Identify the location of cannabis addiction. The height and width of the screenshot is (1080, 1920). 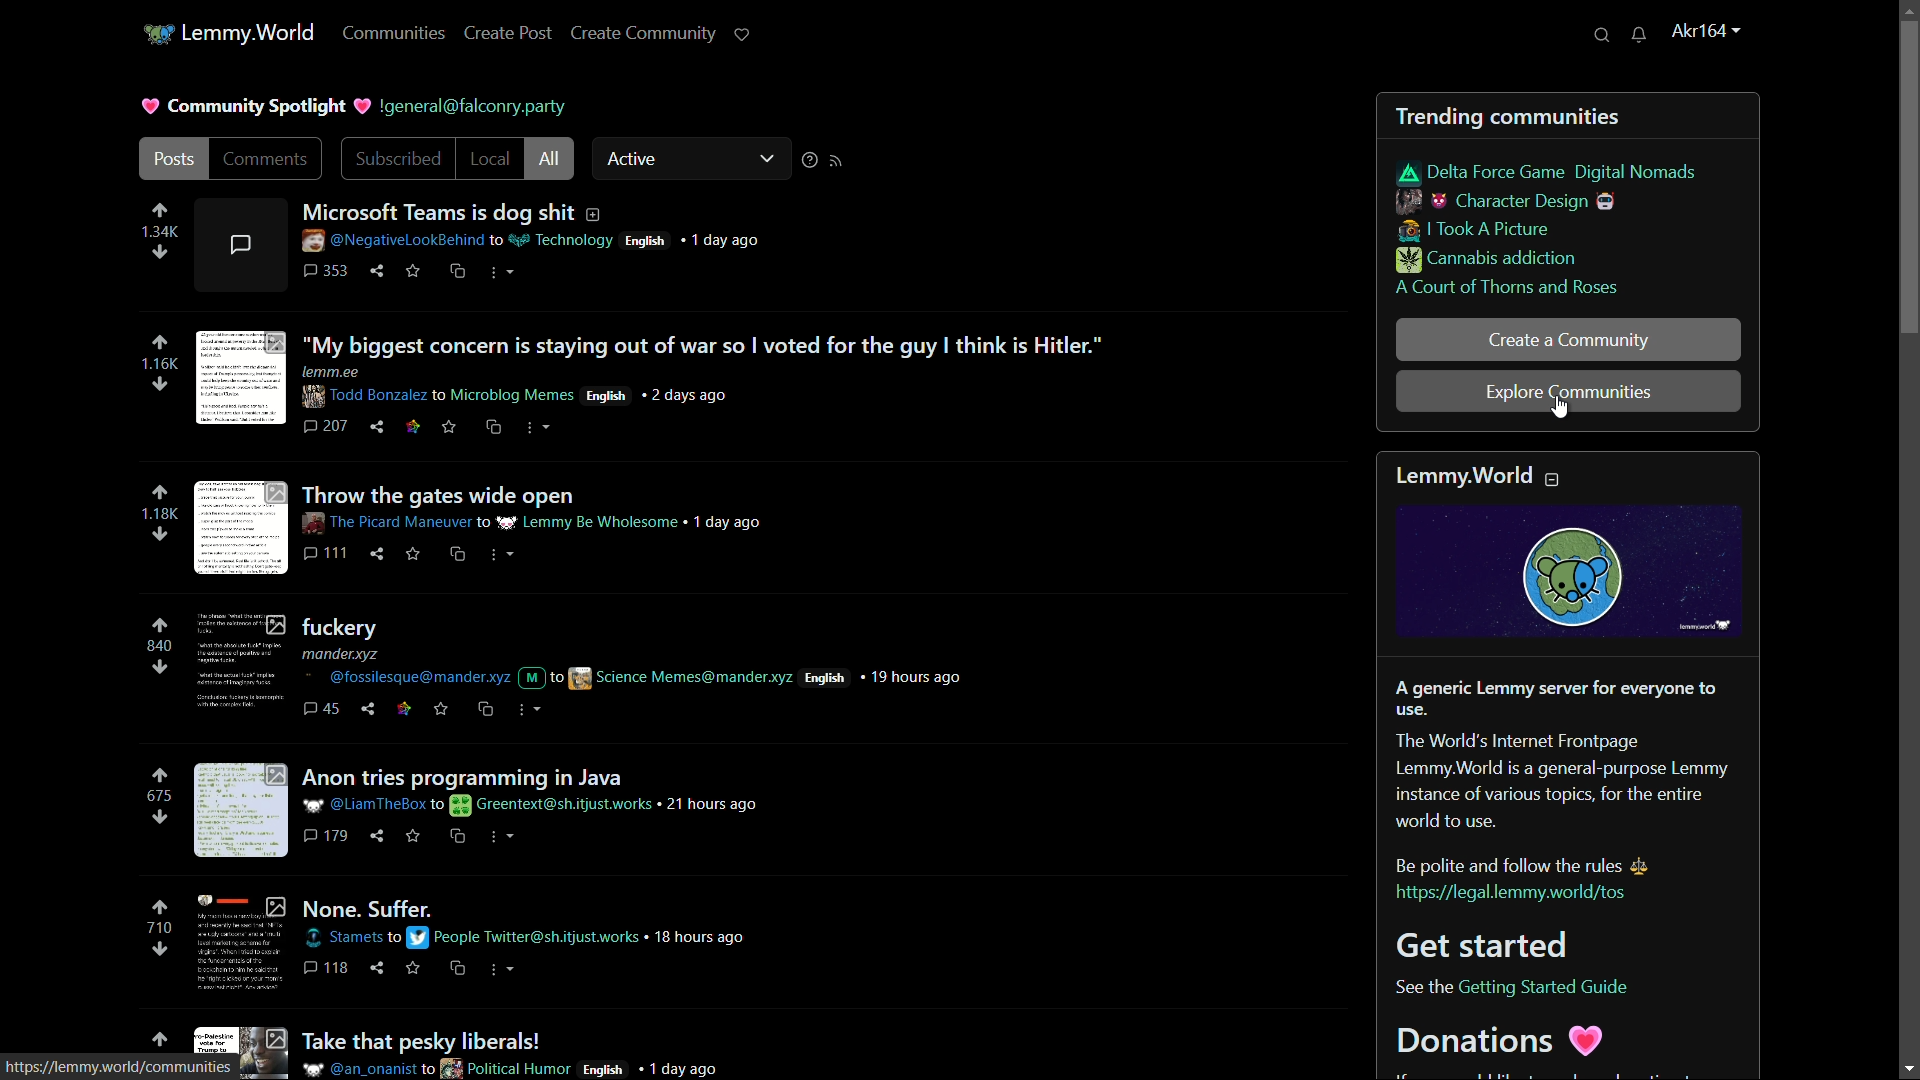
(1486, 259).